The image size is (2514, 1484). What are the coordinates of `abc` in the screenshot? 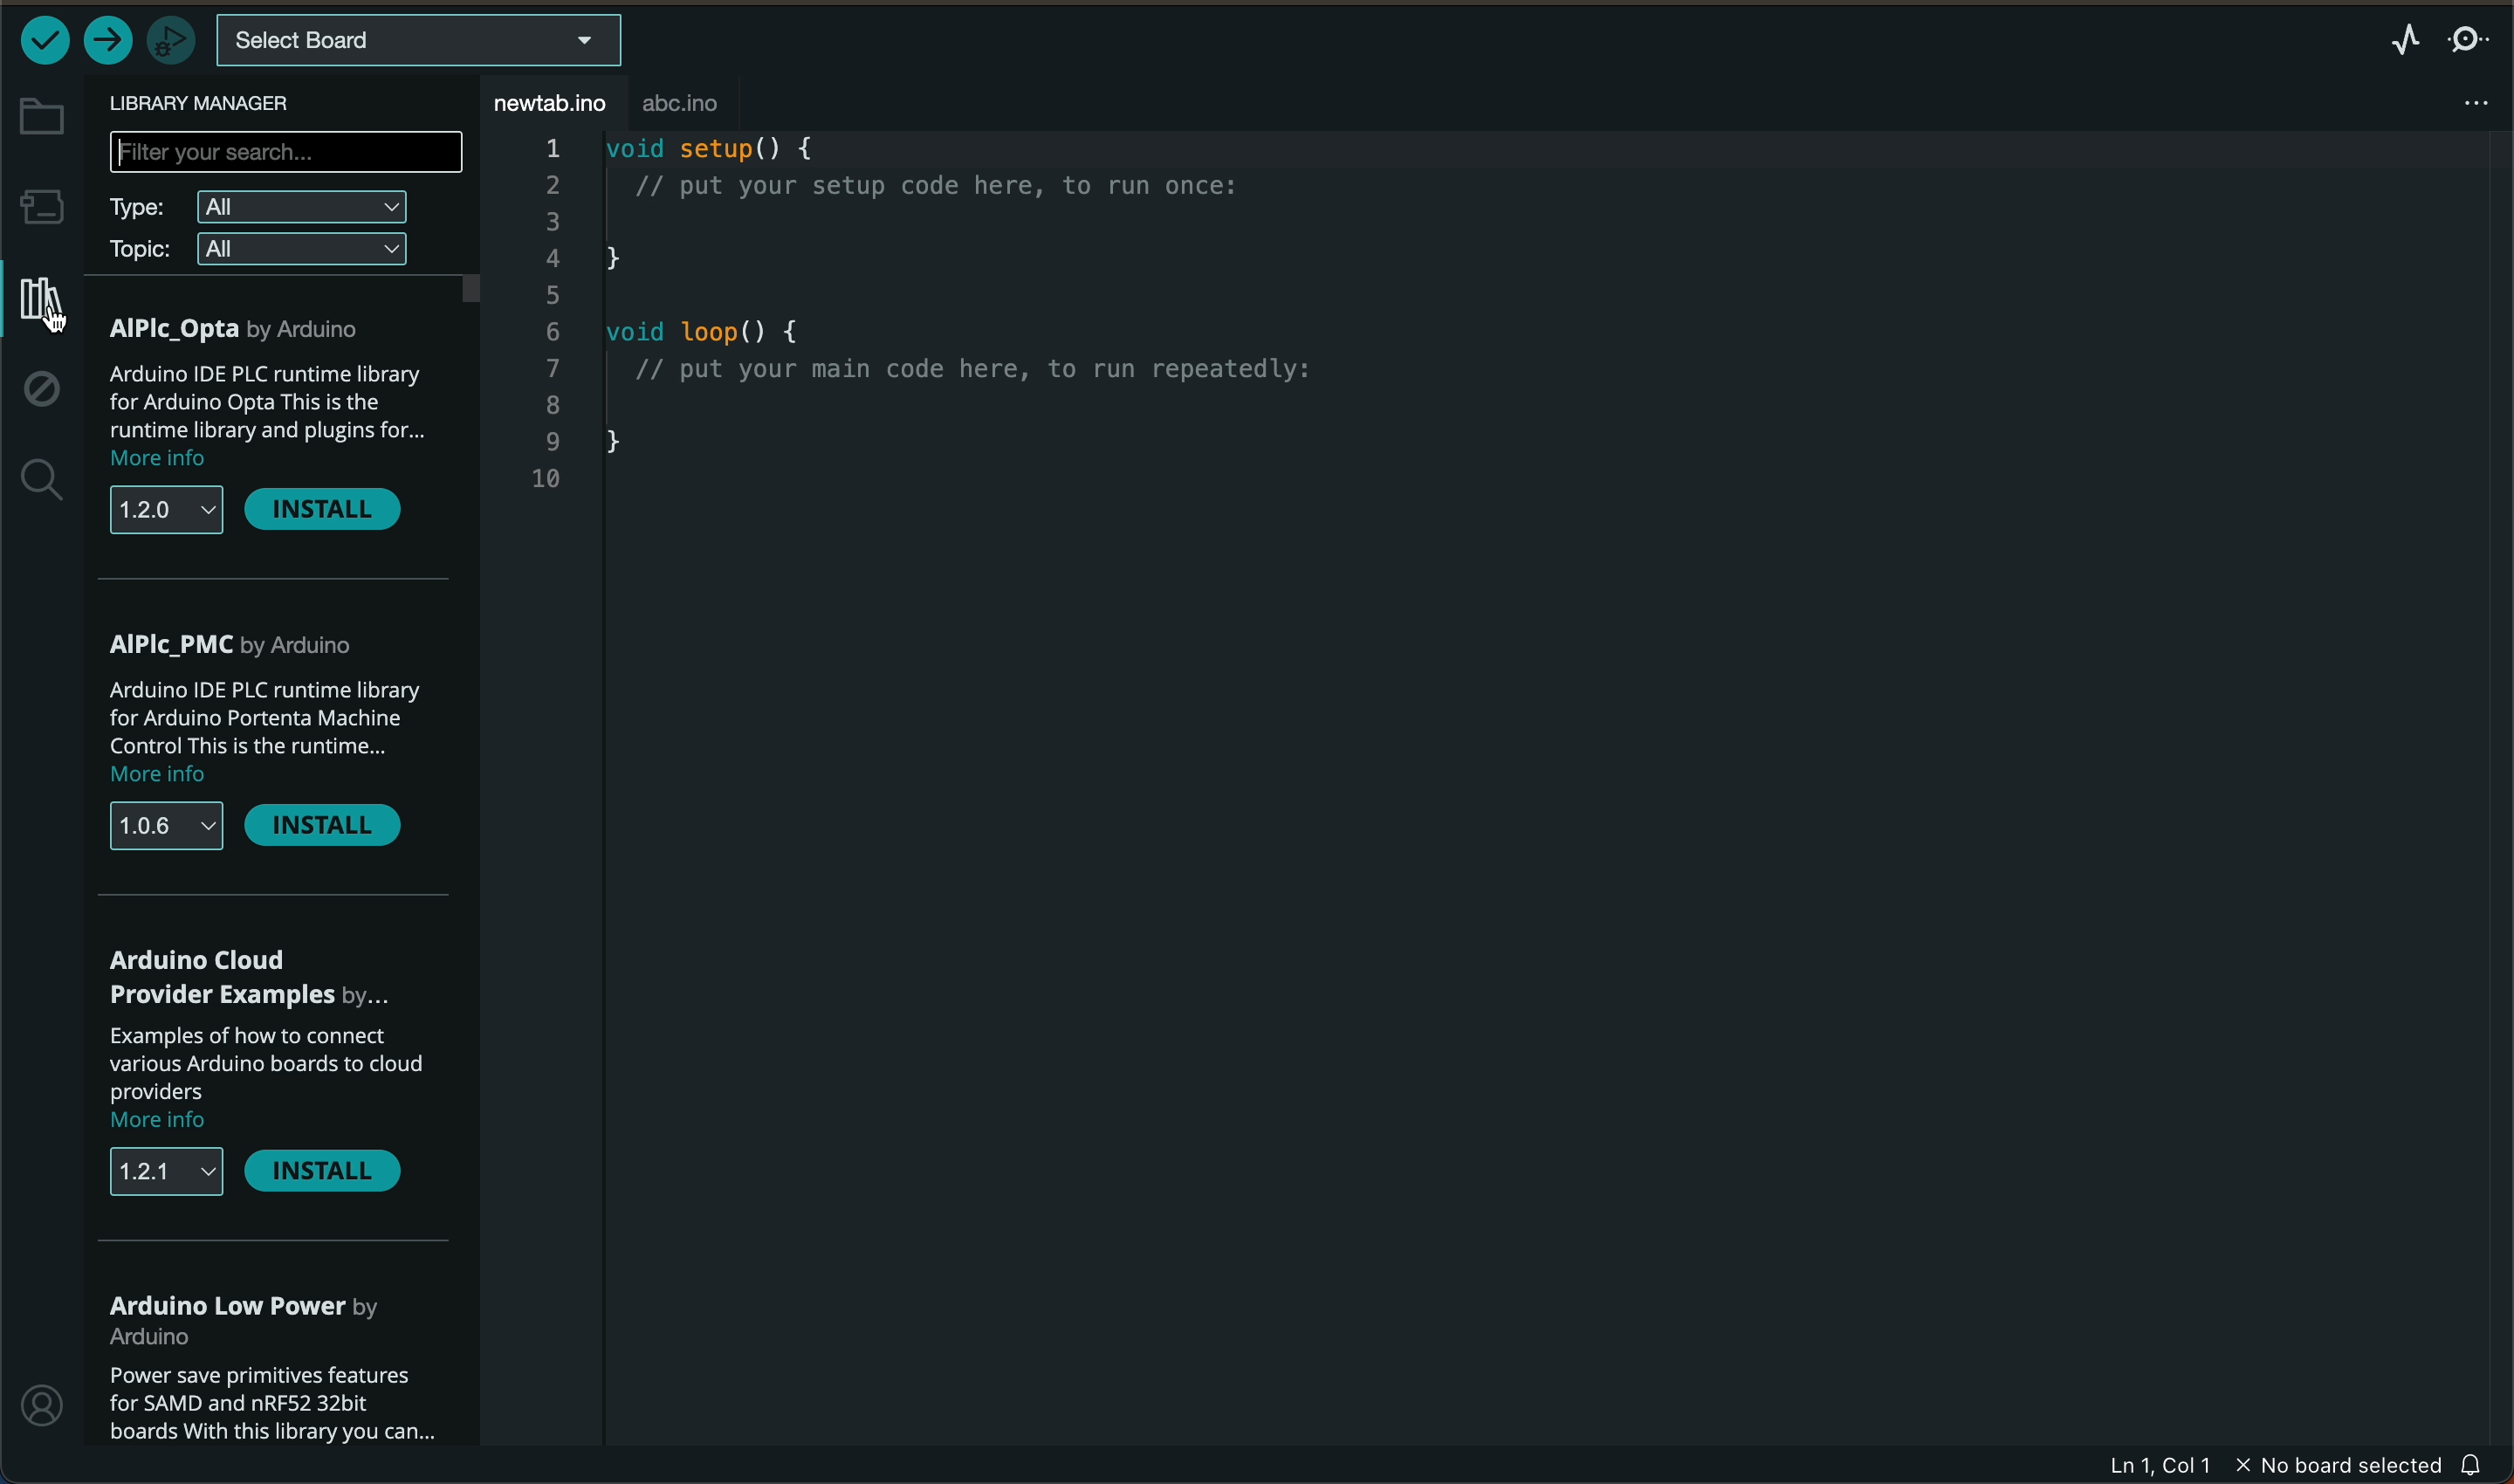 It's located at (706, 104).